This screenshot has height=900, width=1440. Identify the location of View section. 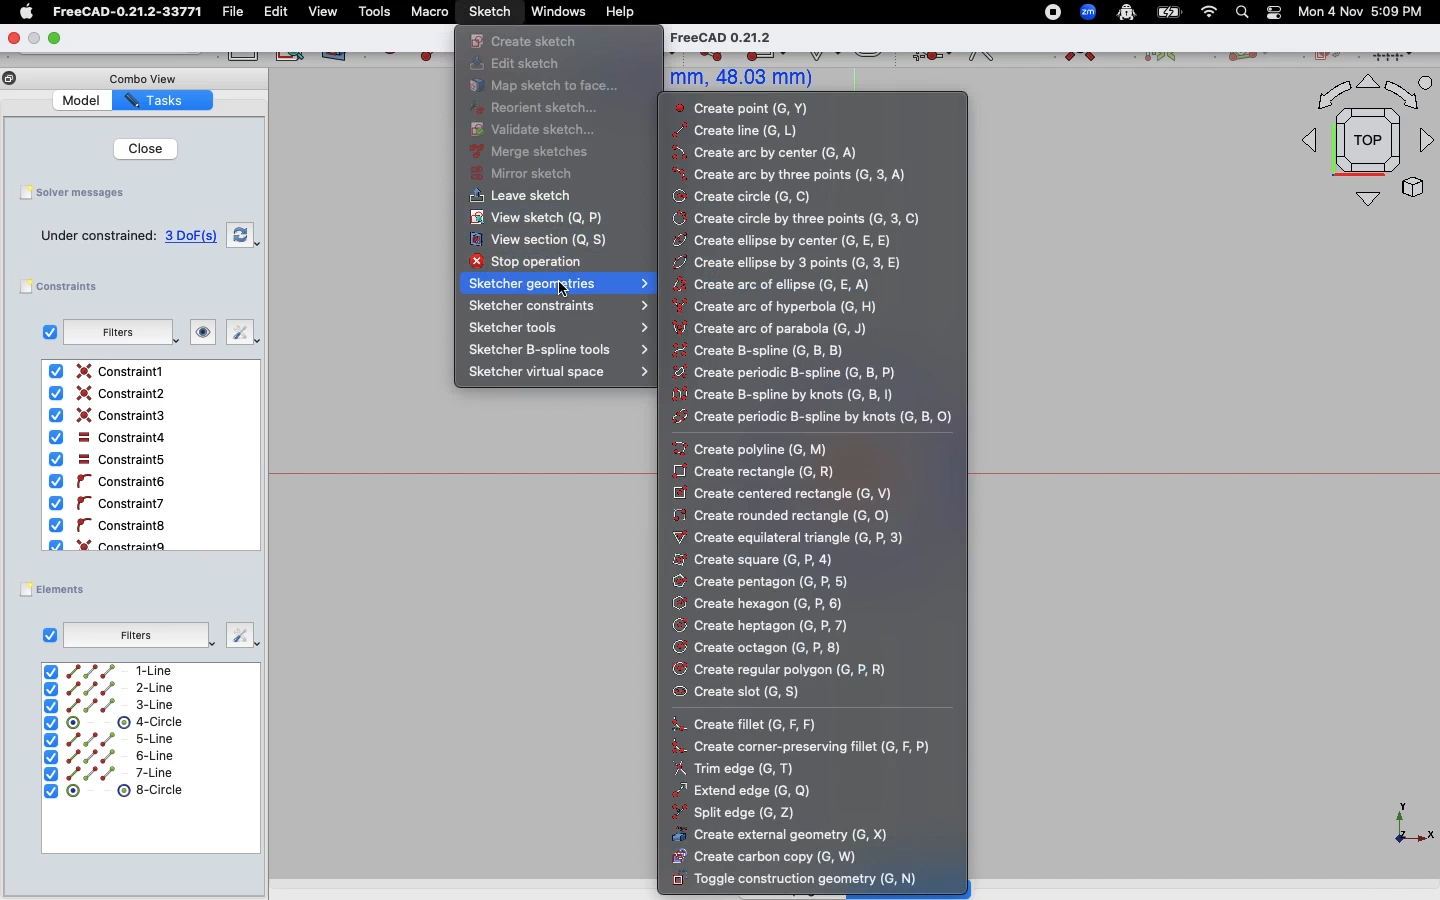
(539, 241).